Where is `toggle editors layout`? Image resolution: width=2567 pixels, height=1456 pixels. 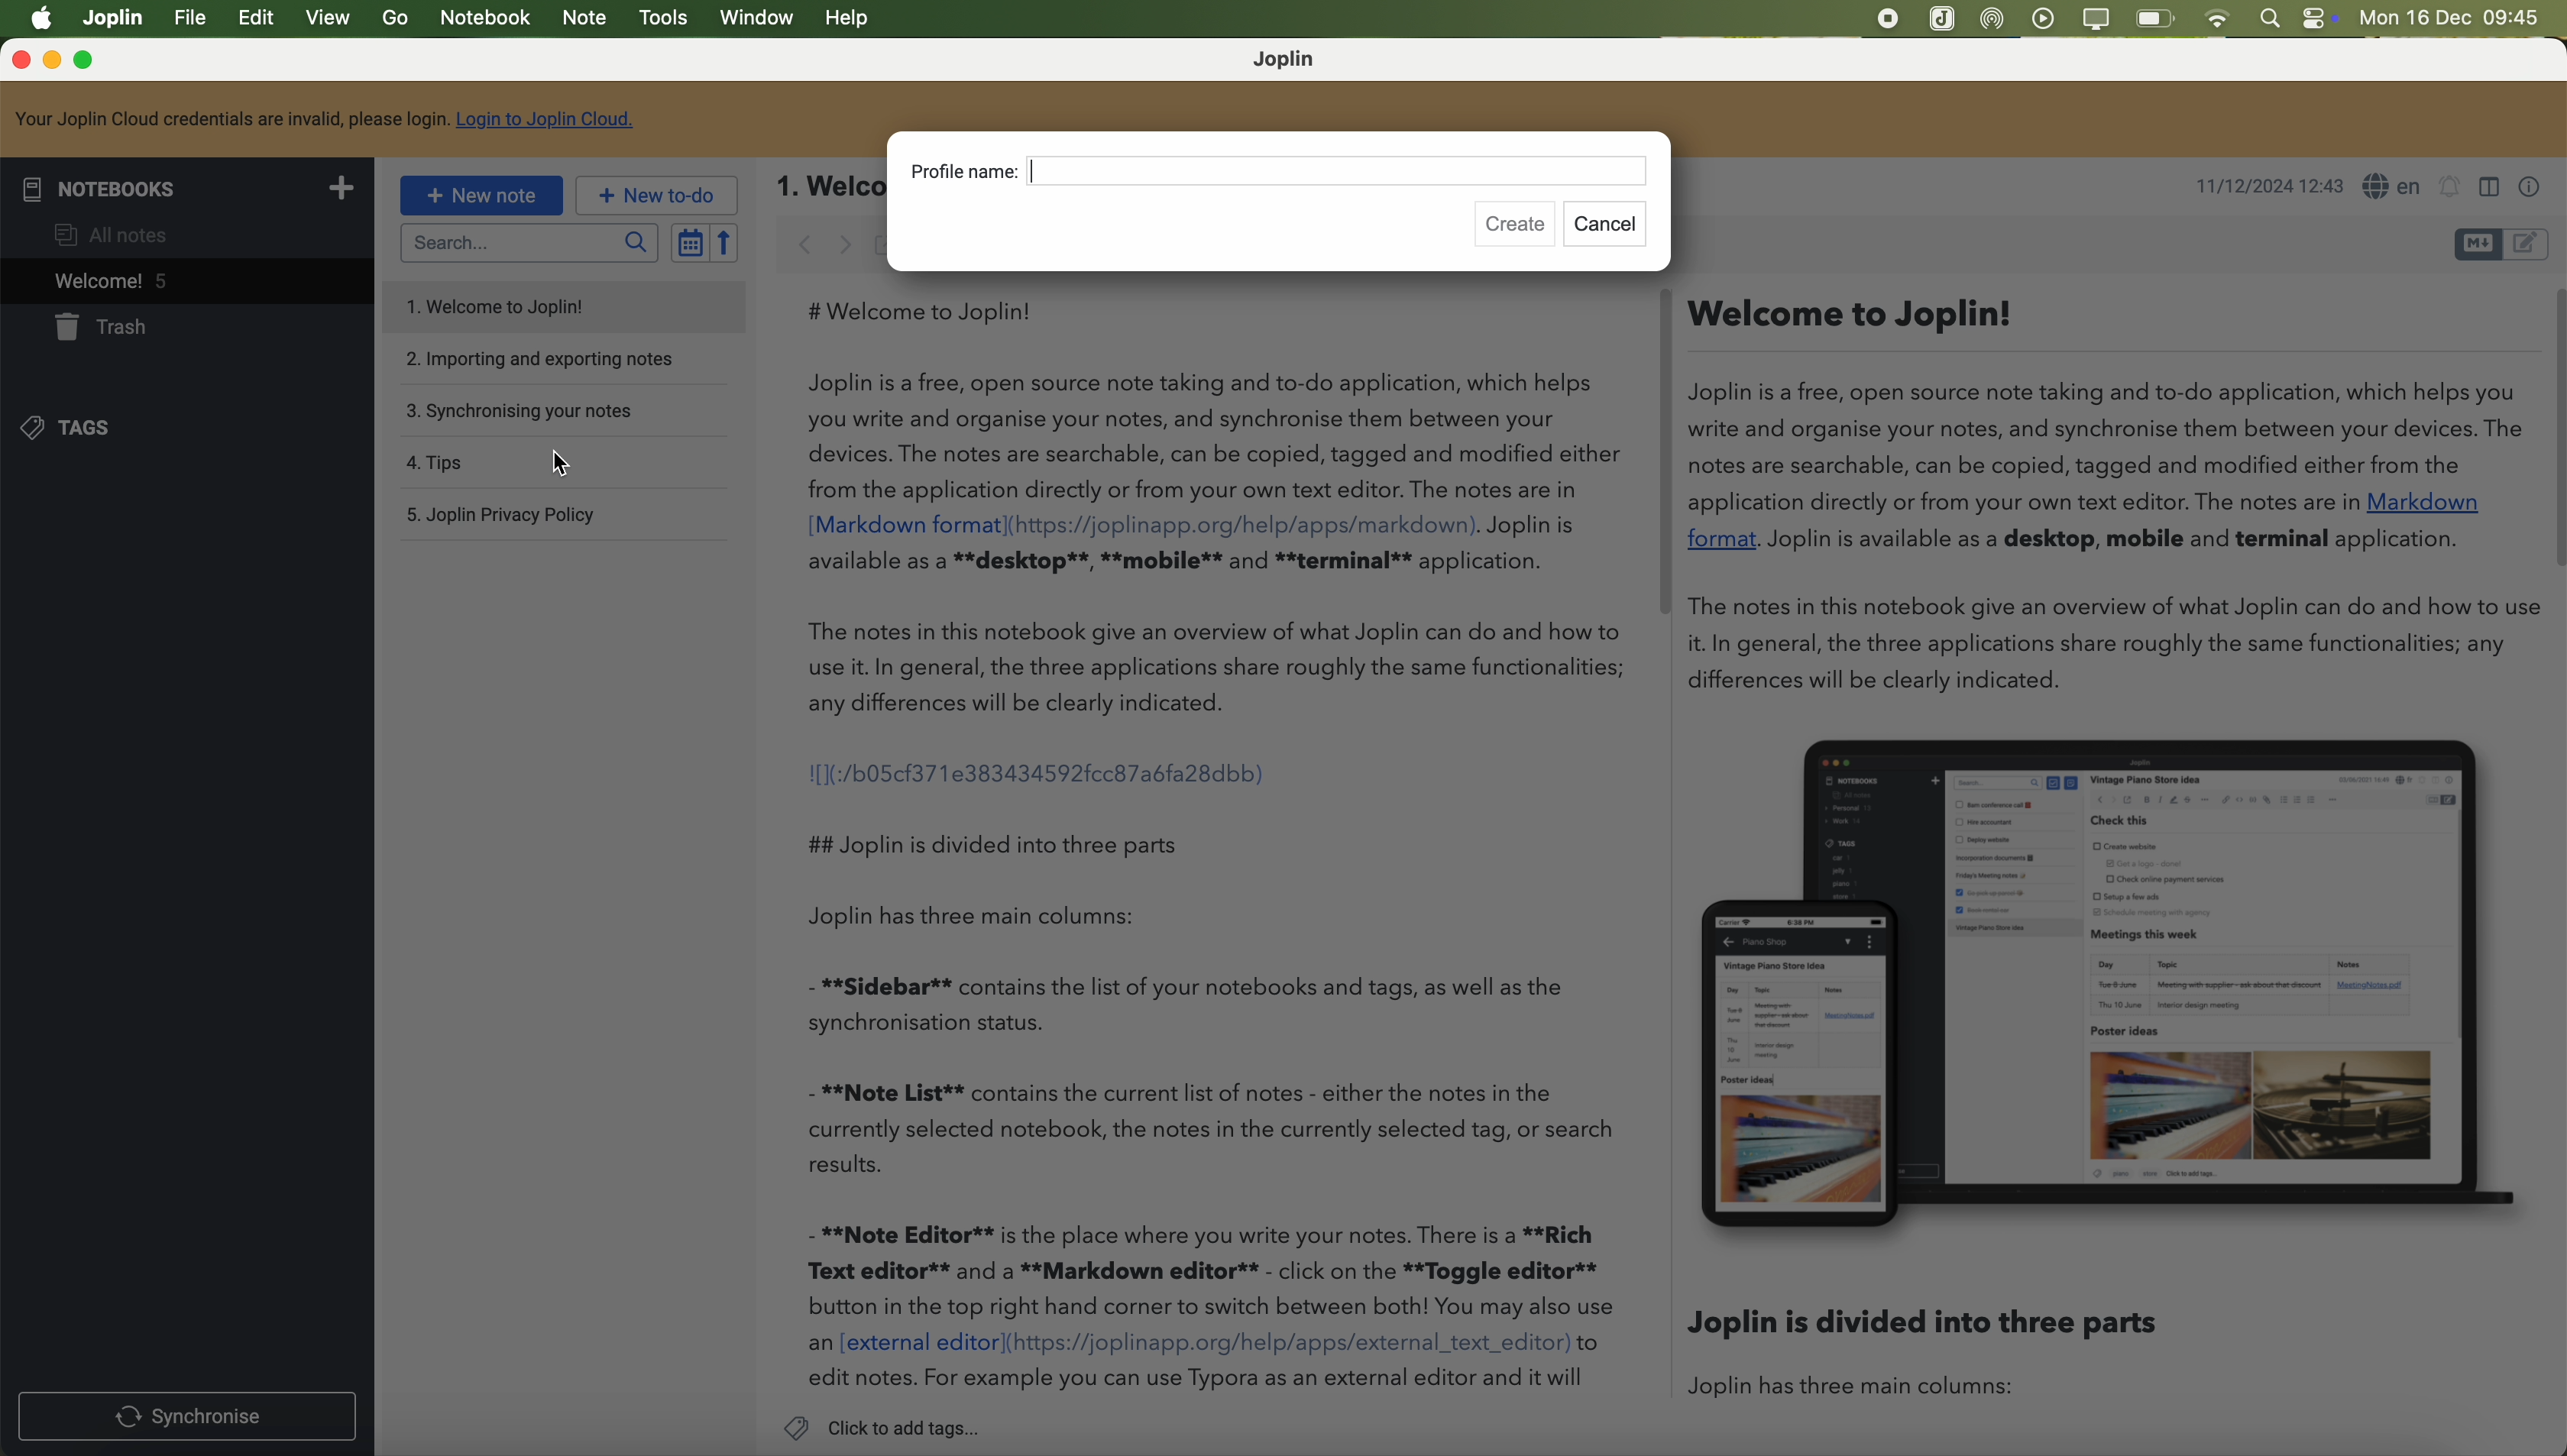
toggle editors layout is located at coordinates (2488, 188).